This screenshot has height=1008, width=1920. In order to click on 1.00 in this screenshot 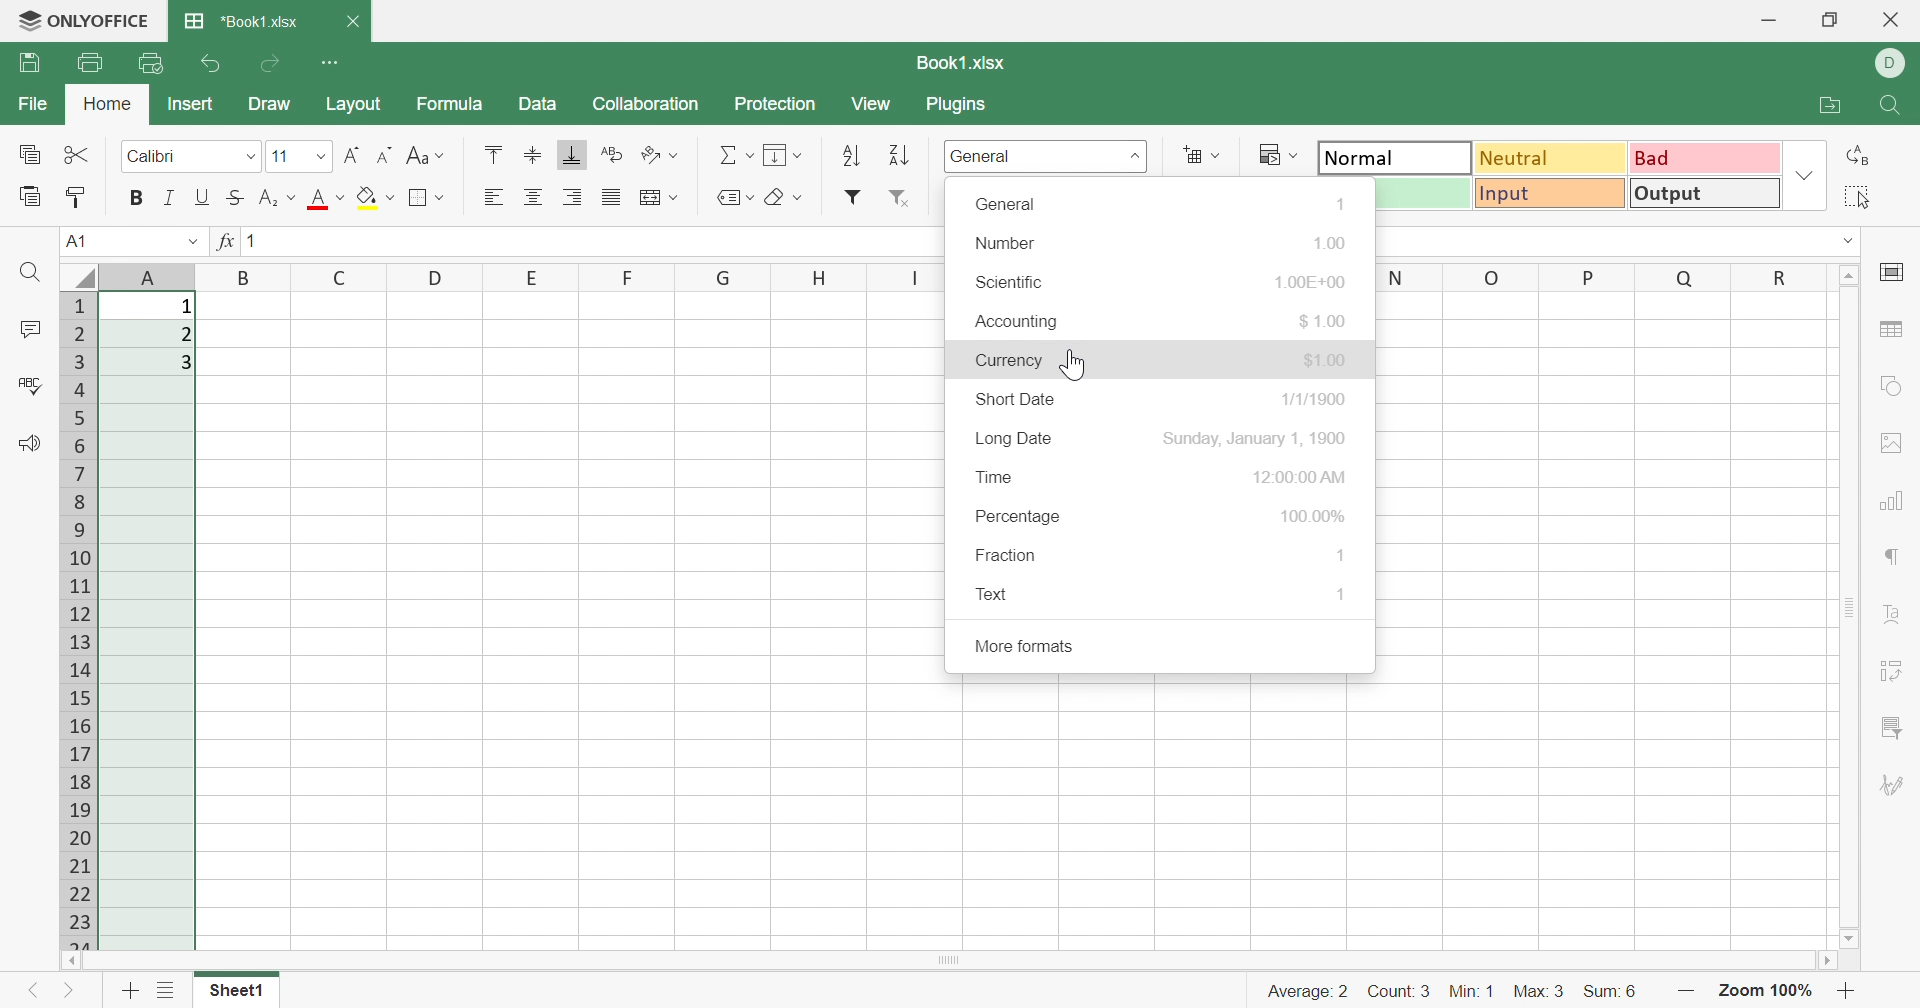, I will do `click(1332, 241)`.